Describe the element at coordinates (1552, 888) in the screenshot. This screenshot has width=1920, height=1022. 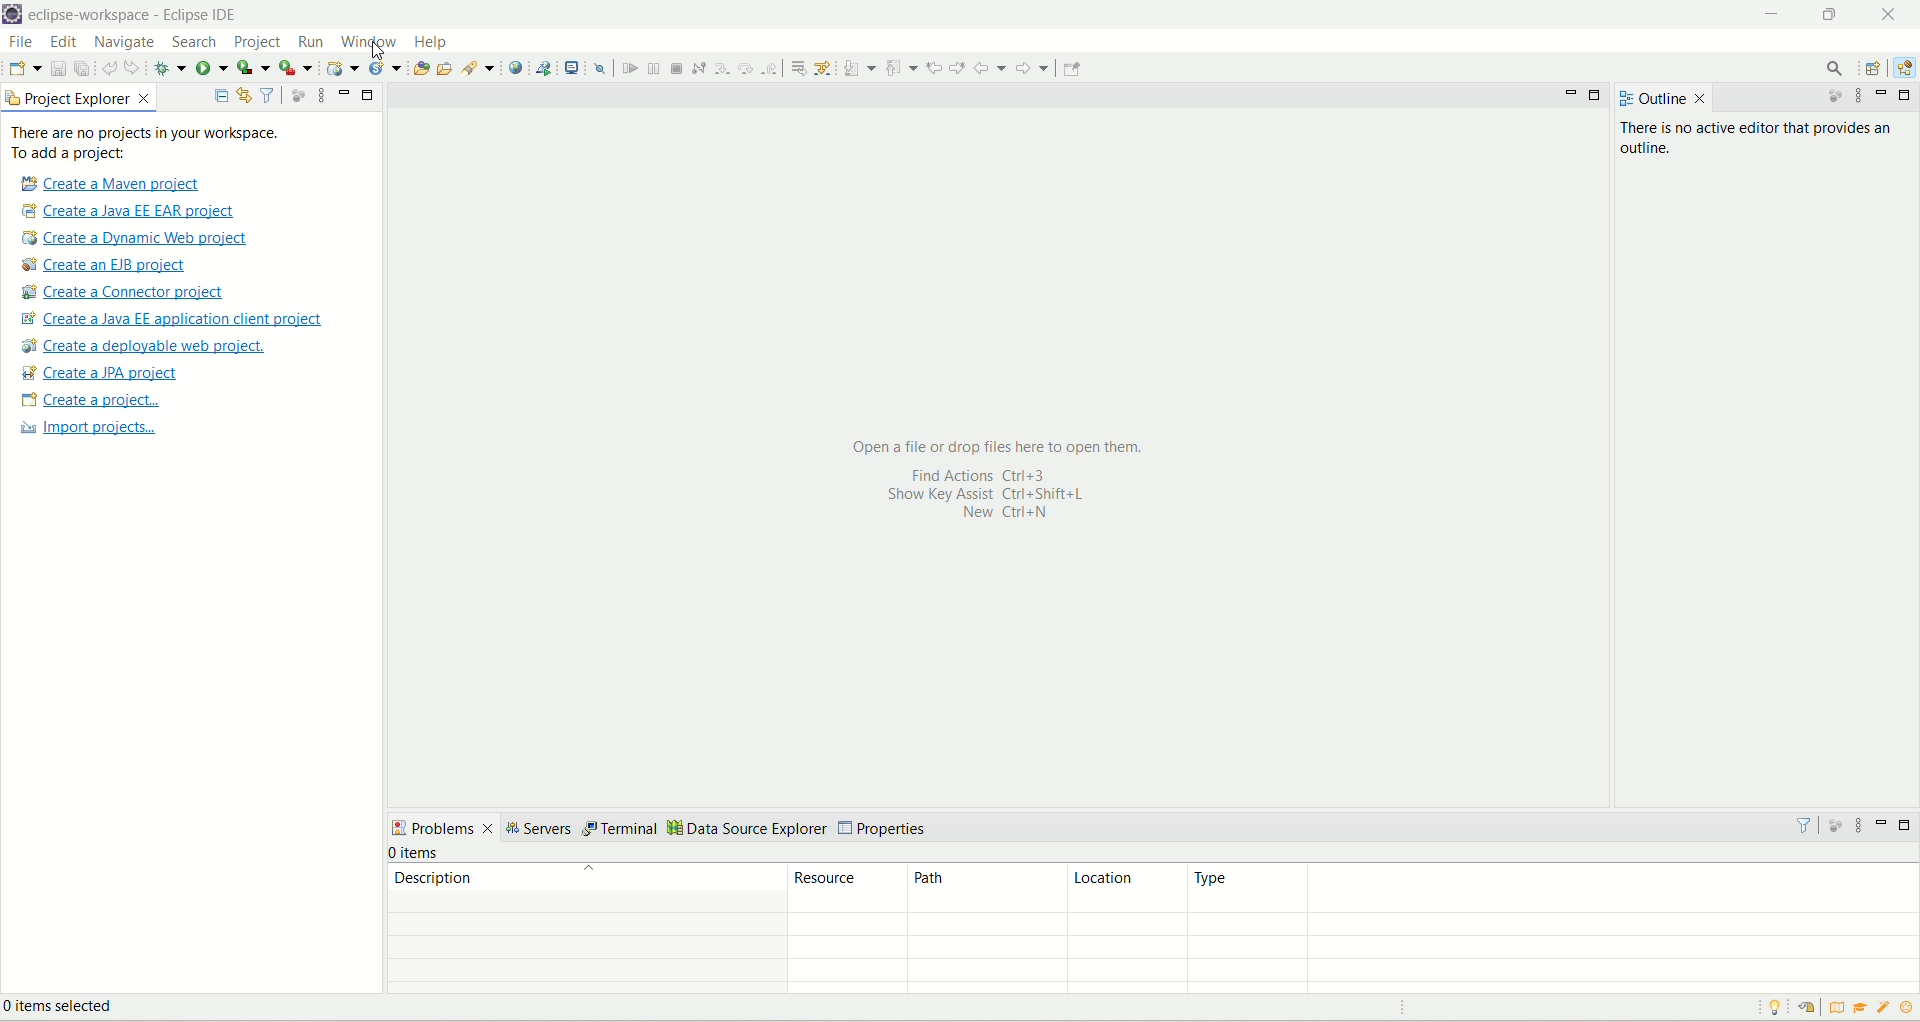
I see `type` at that location.